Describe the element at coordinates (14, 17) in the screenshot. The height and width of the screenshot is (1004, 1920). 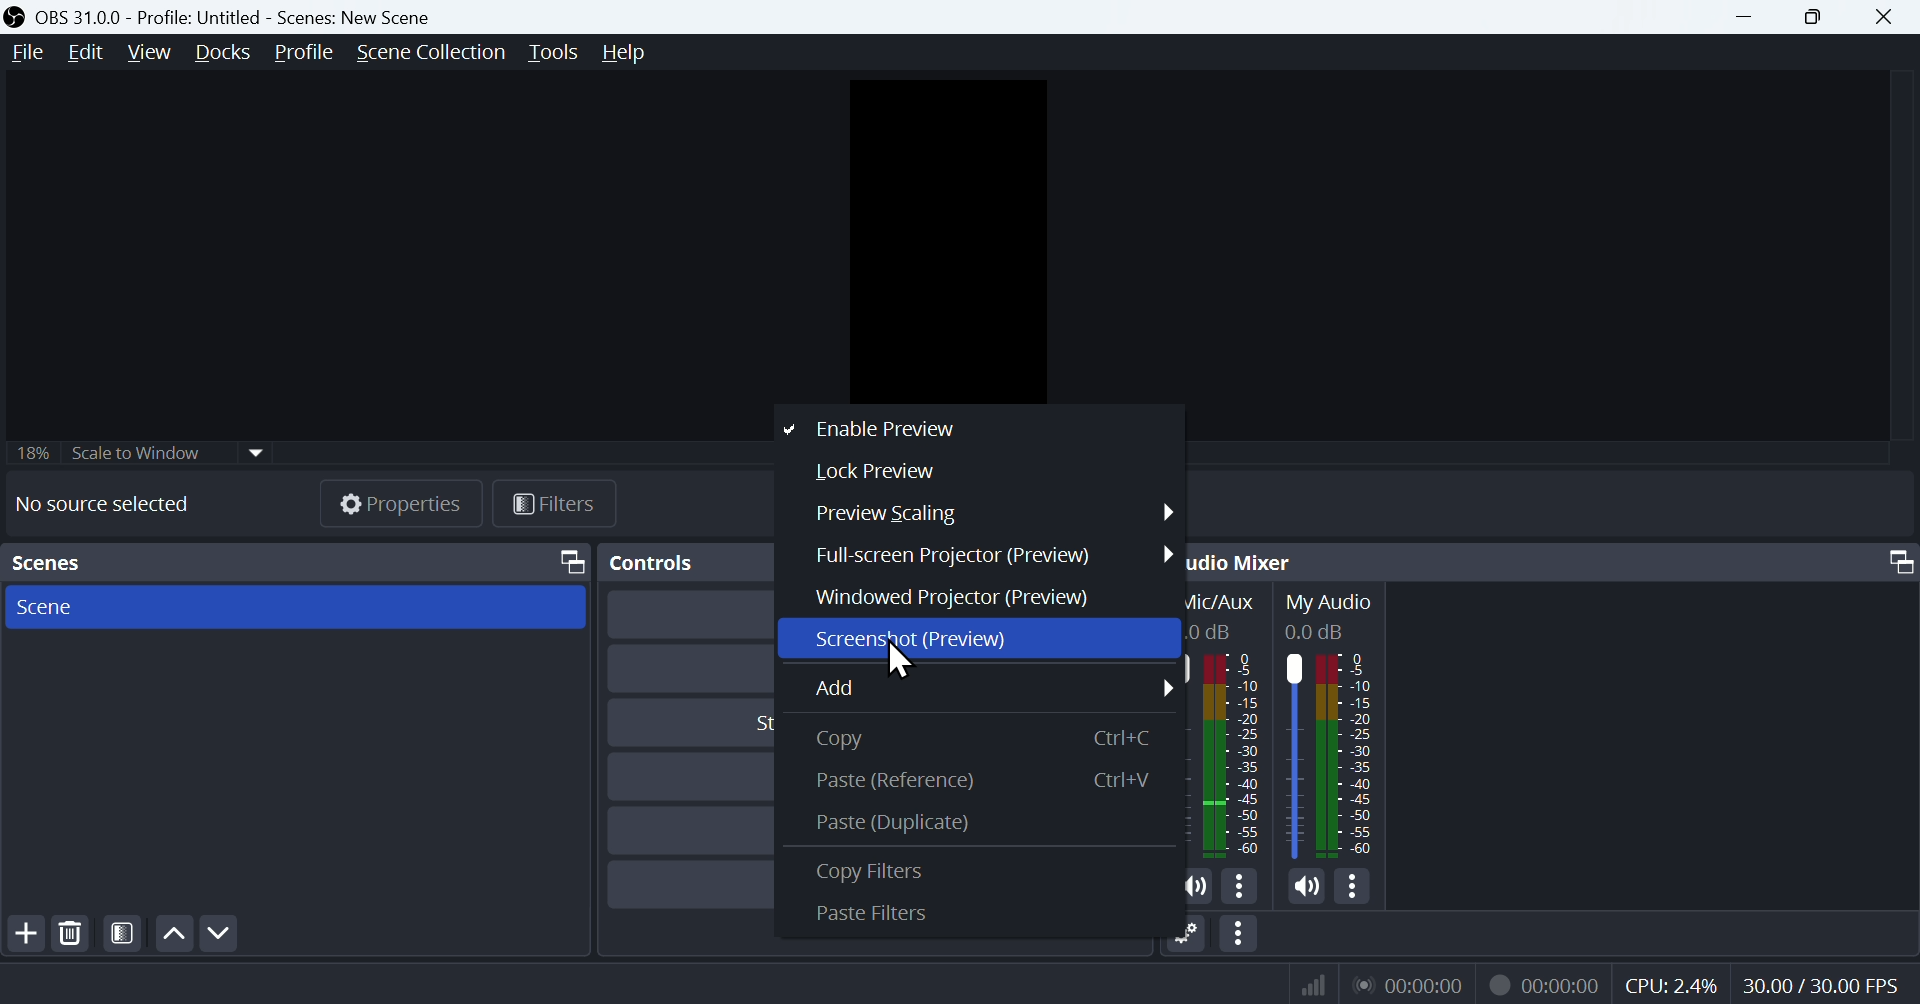
I see `OBS LOGO` at that location.